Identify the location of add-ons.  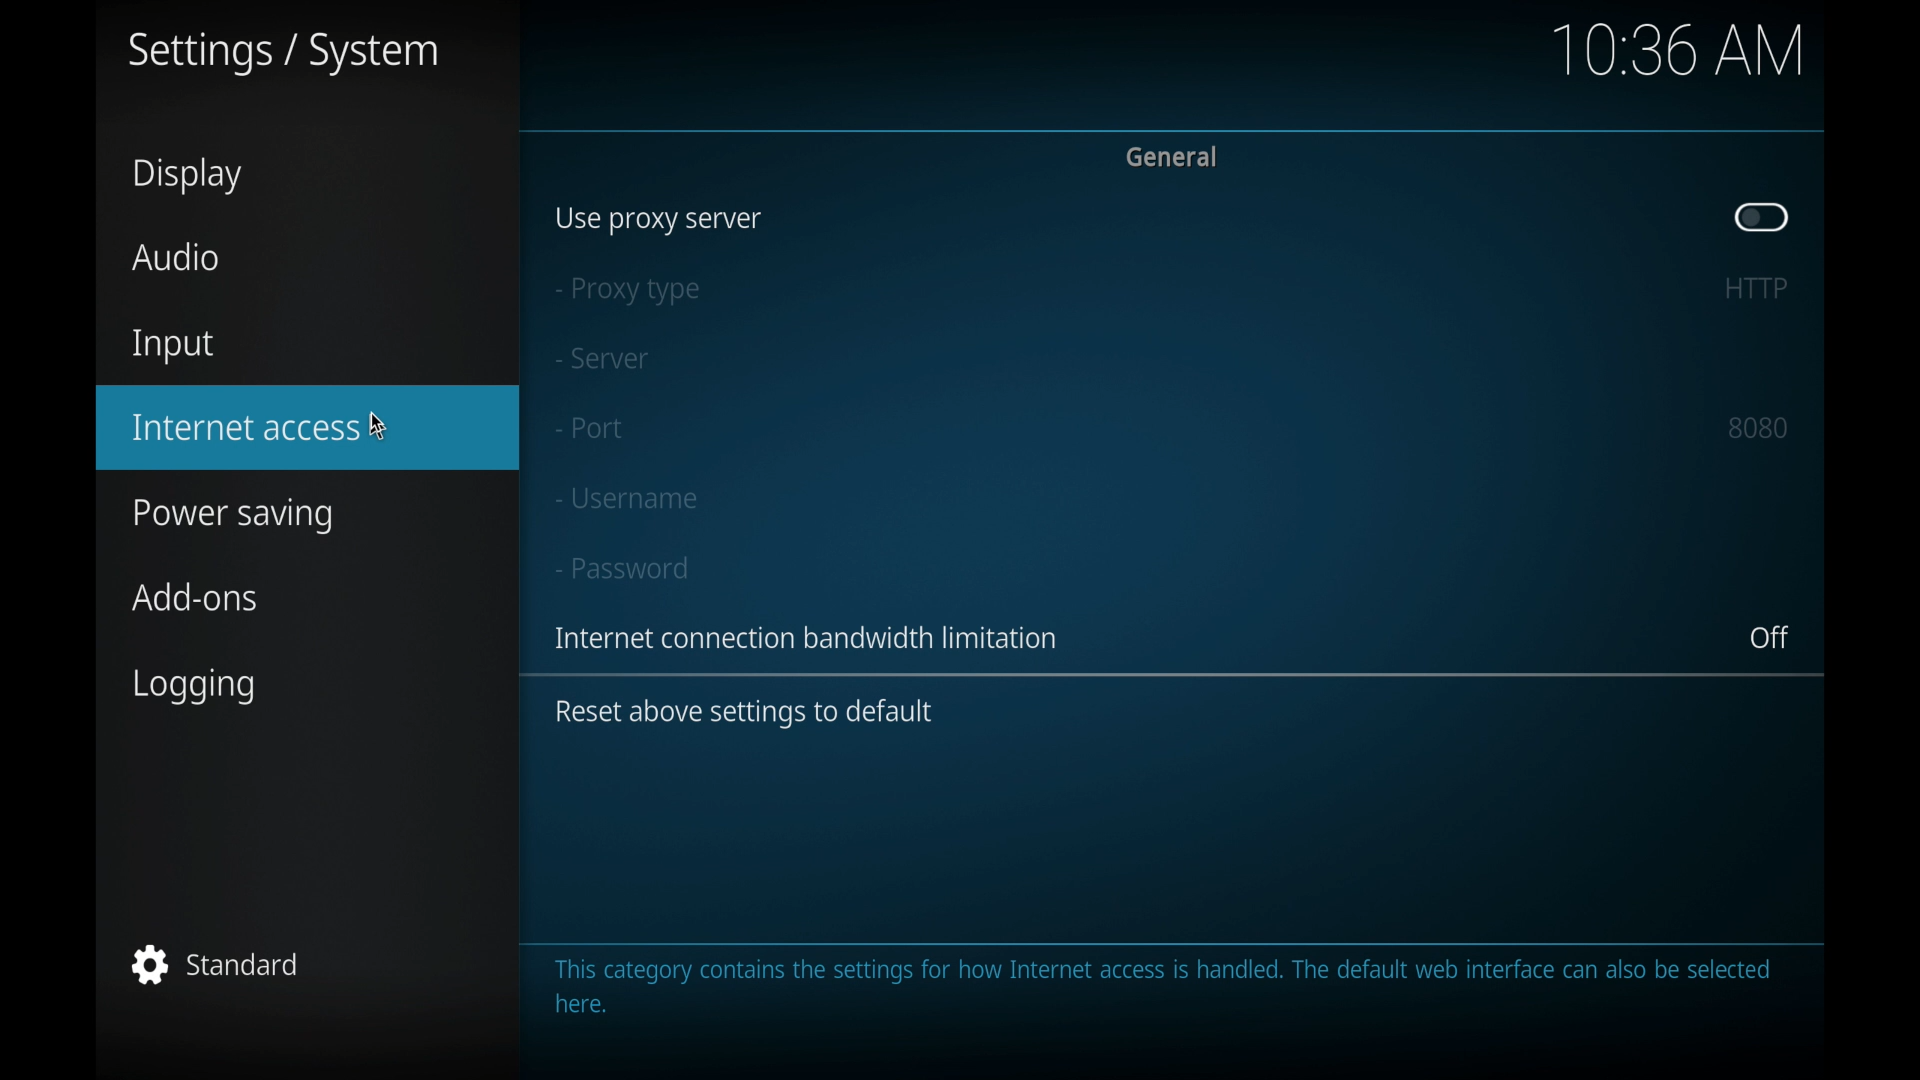
(197, 597).